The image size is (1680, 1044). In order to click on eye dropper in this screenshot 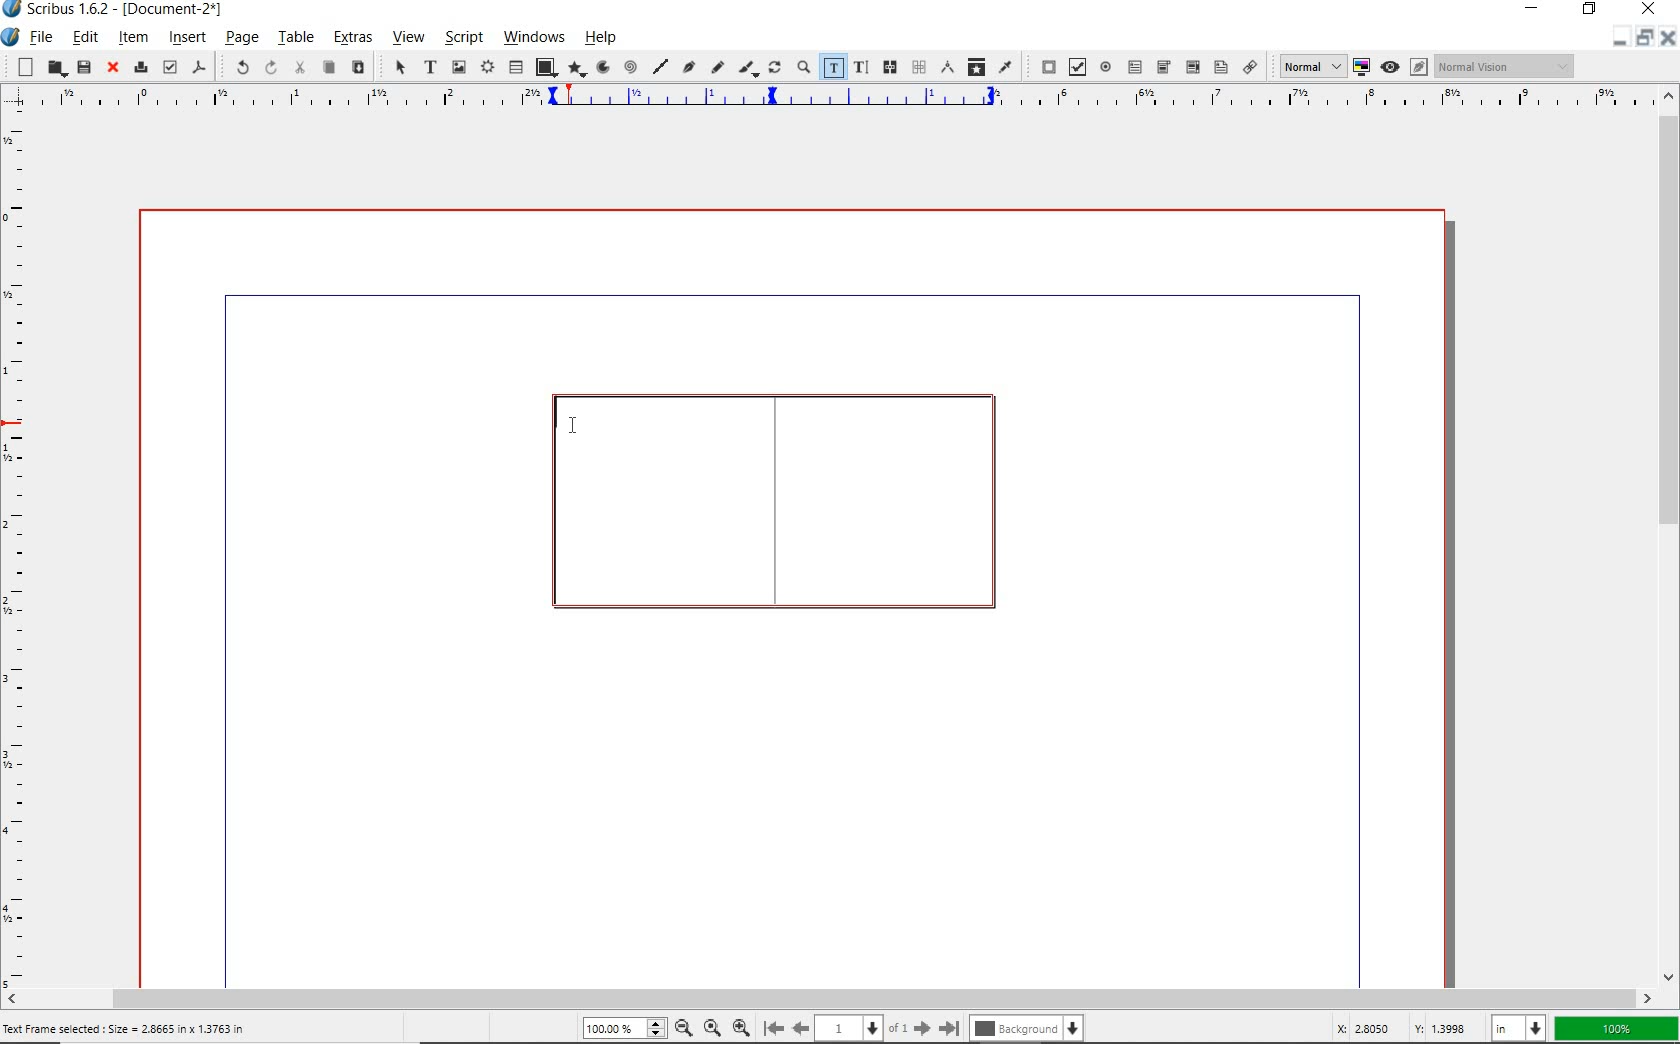, I will do `click(1006, 67)`.